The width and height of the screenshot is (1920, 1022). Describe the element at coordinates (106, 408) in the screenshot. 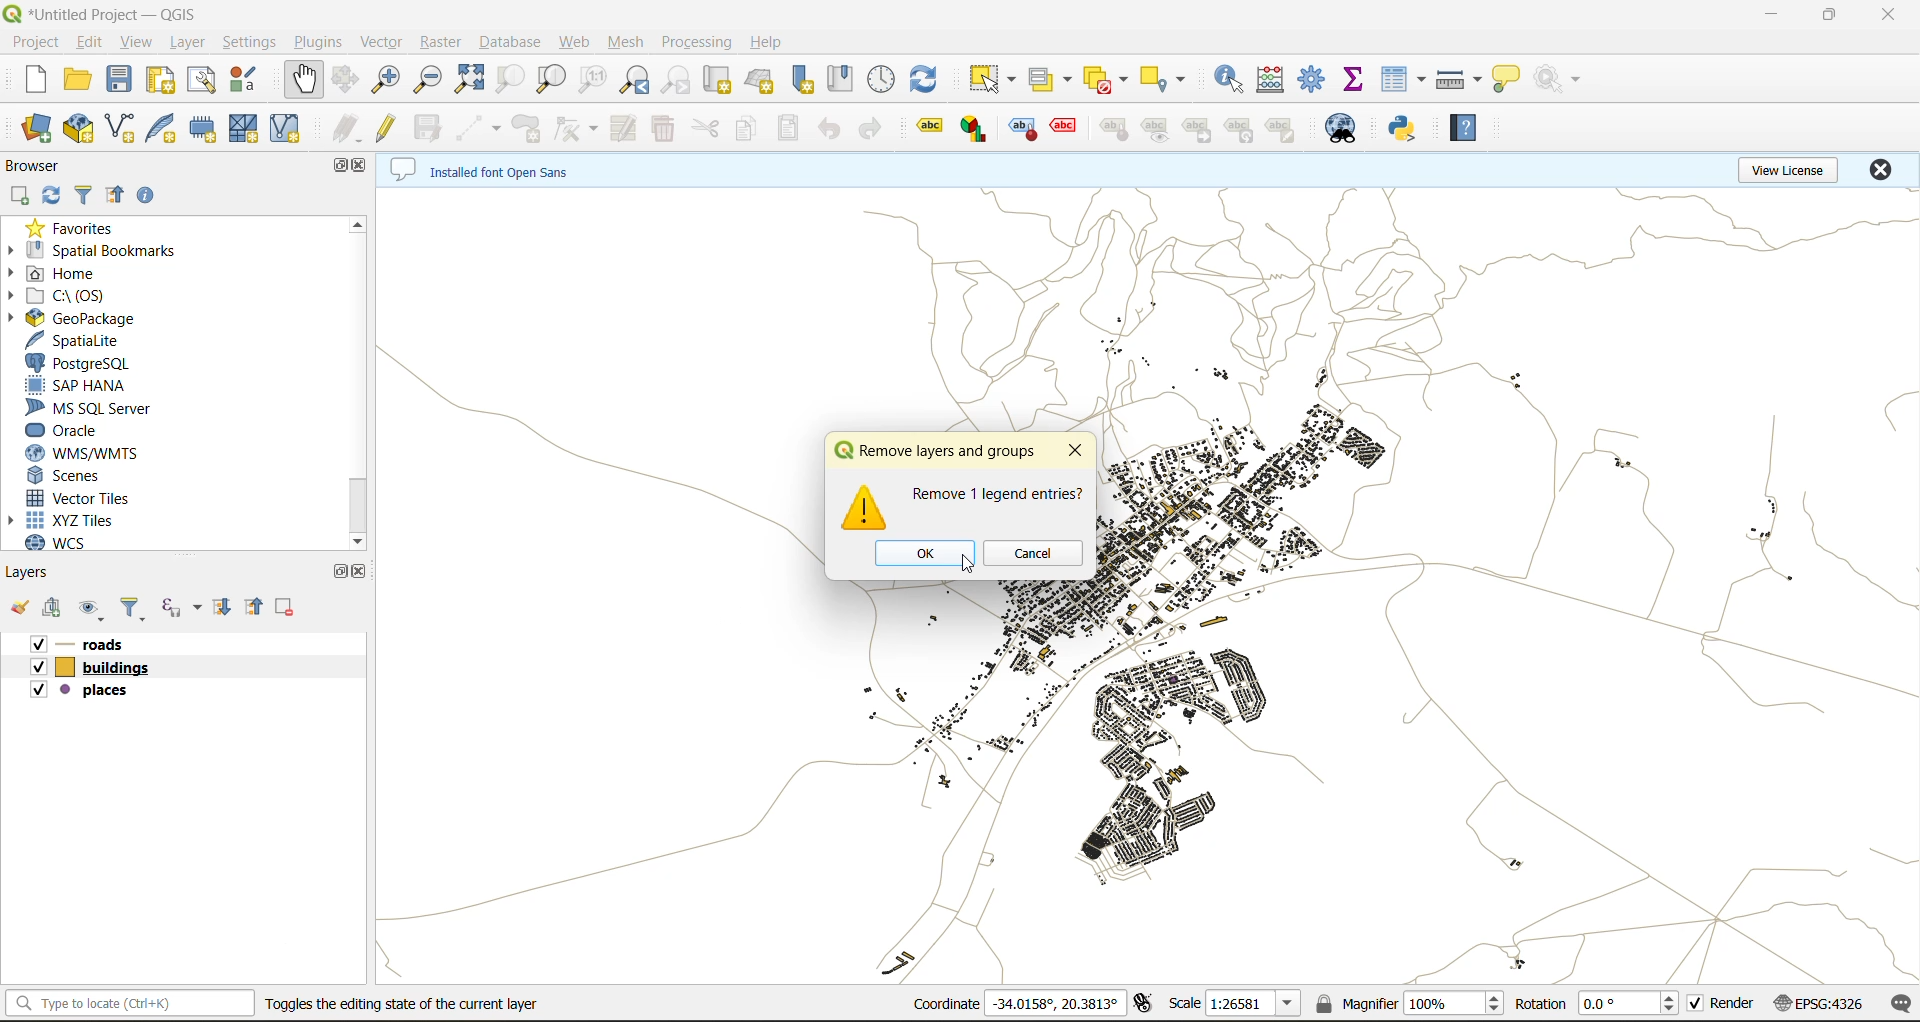

I see `ms sql server` at that location.